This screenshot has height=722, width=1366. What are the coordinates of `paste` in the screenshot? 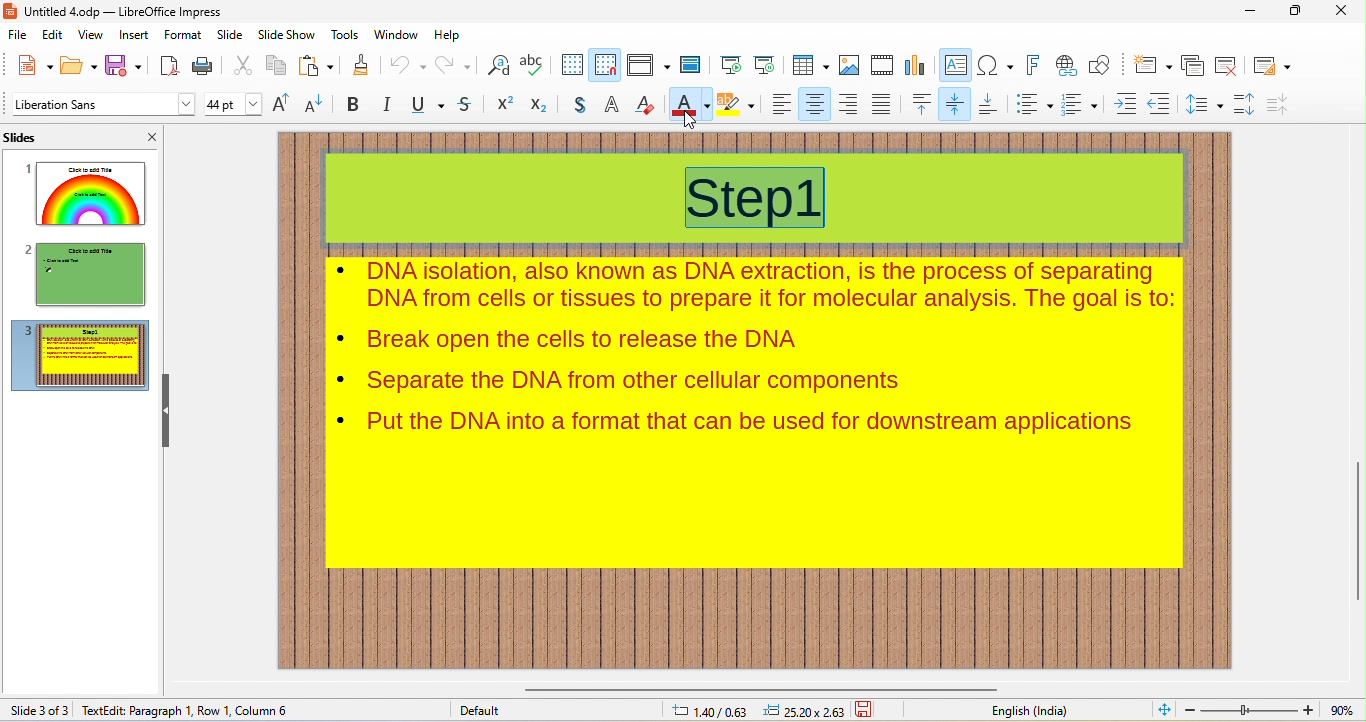 It's located at (317, 67).